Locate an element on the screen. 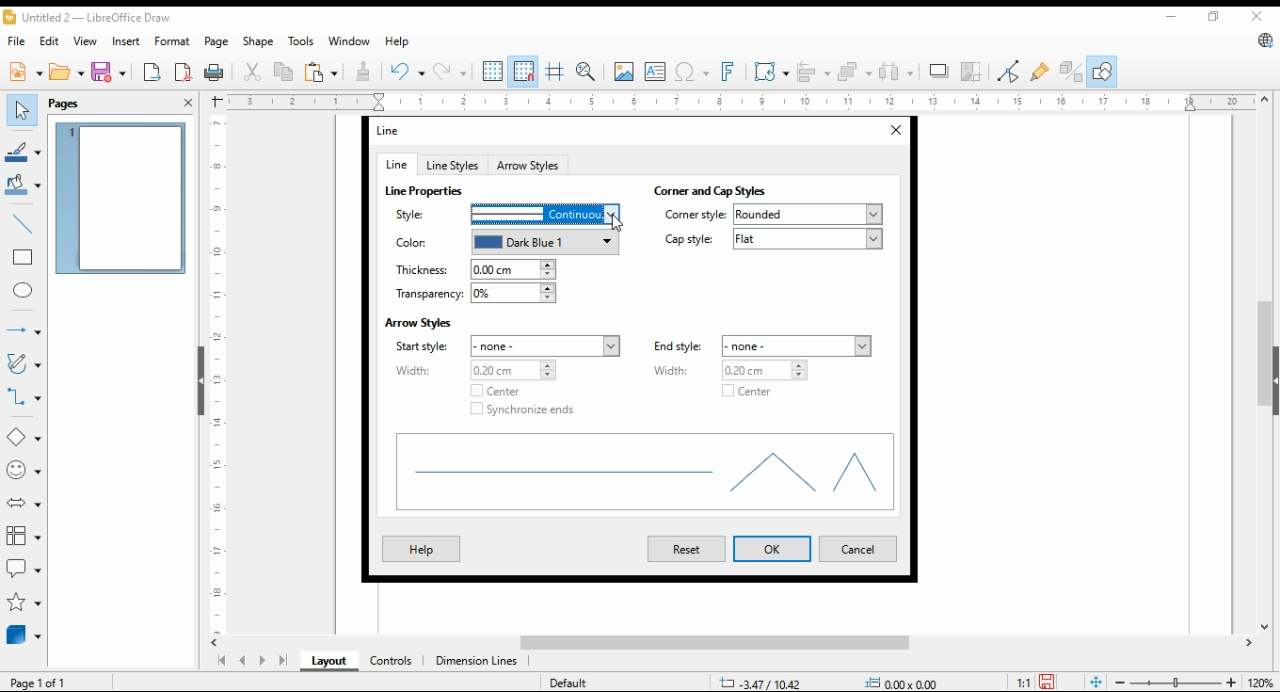 The height and width of the screenshot is (692, 1280). insert text box is located at coordinates (655, 71).